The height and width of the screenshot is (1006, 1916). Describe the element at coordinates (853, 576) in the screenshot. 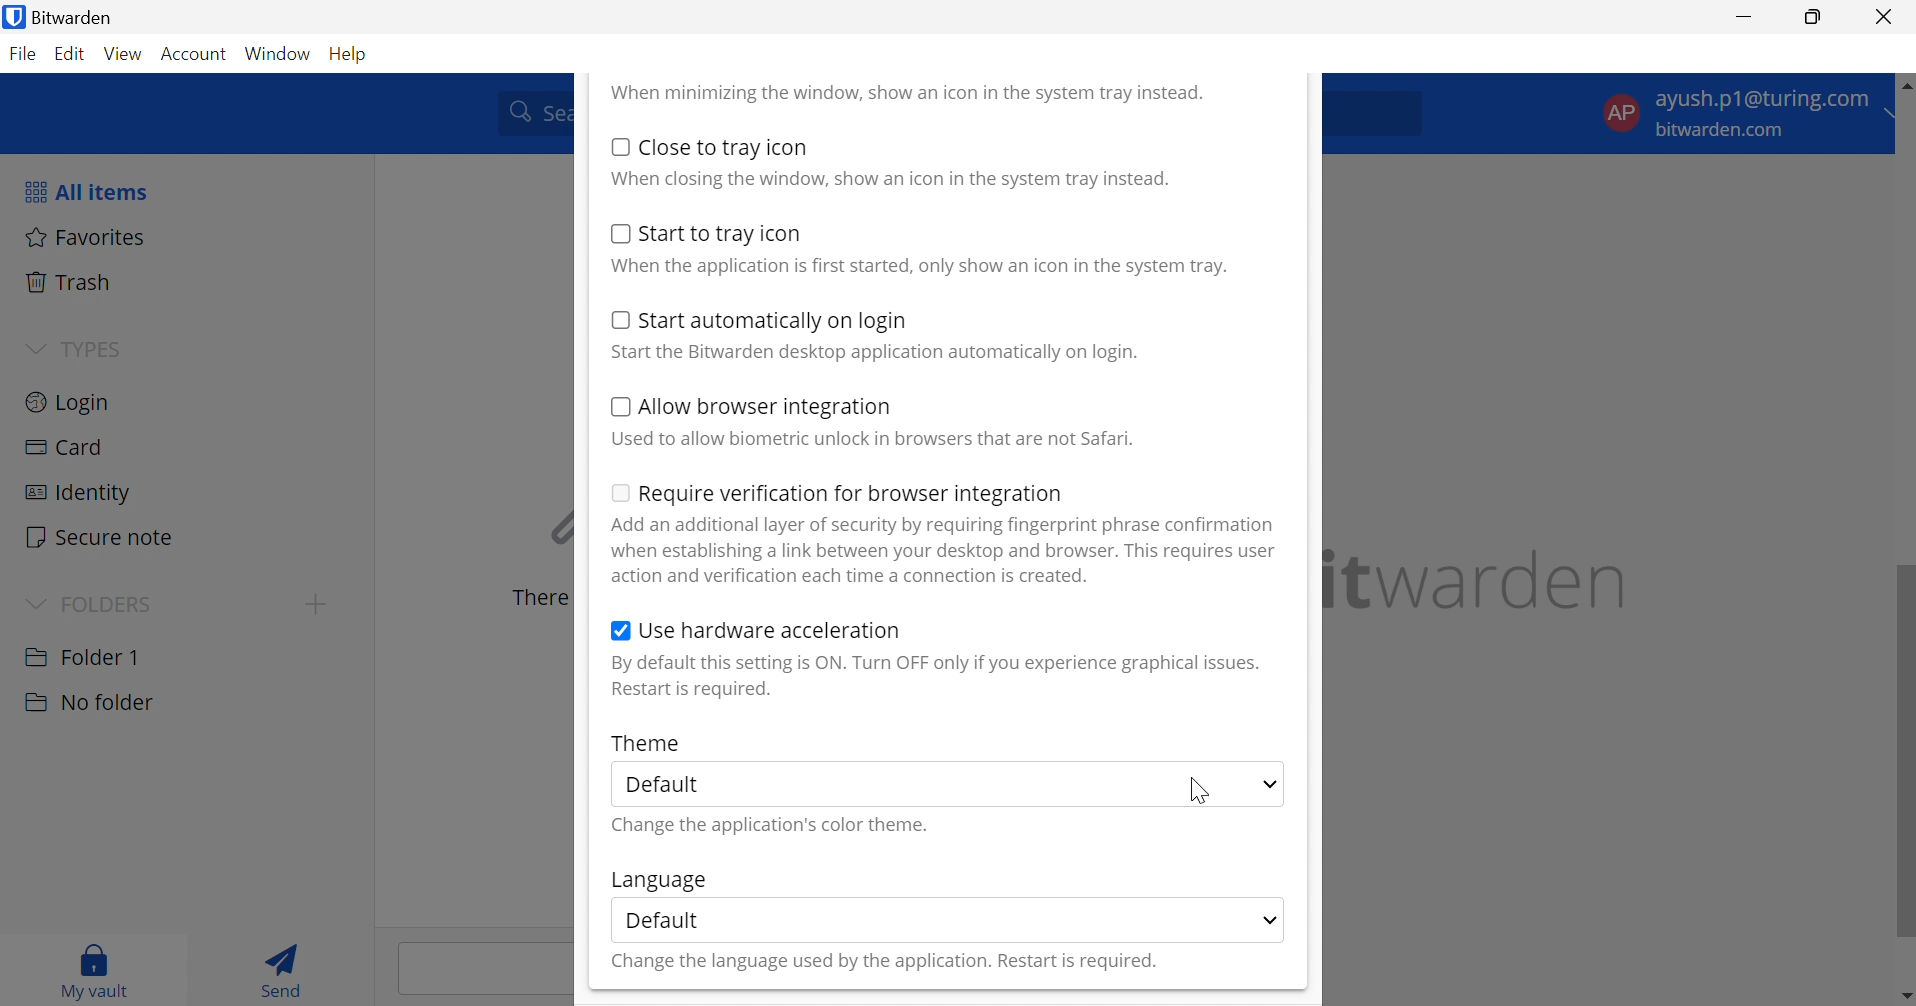

I see `action and verification each time a connection is created.` at that location.